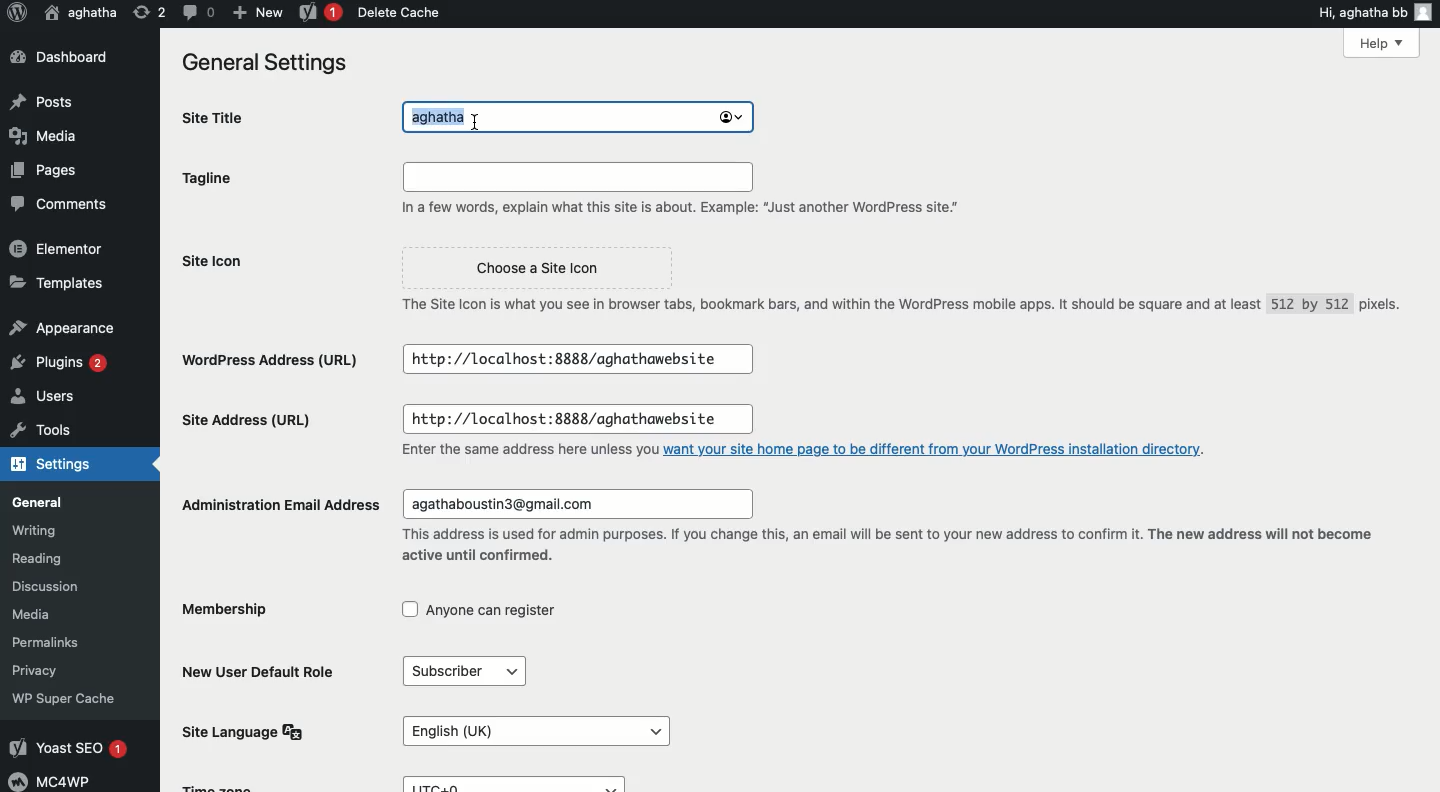 The width and height of the screenshot is (1440, 792). I want to click on Hi, aghatha bb, so click(1369, 13).